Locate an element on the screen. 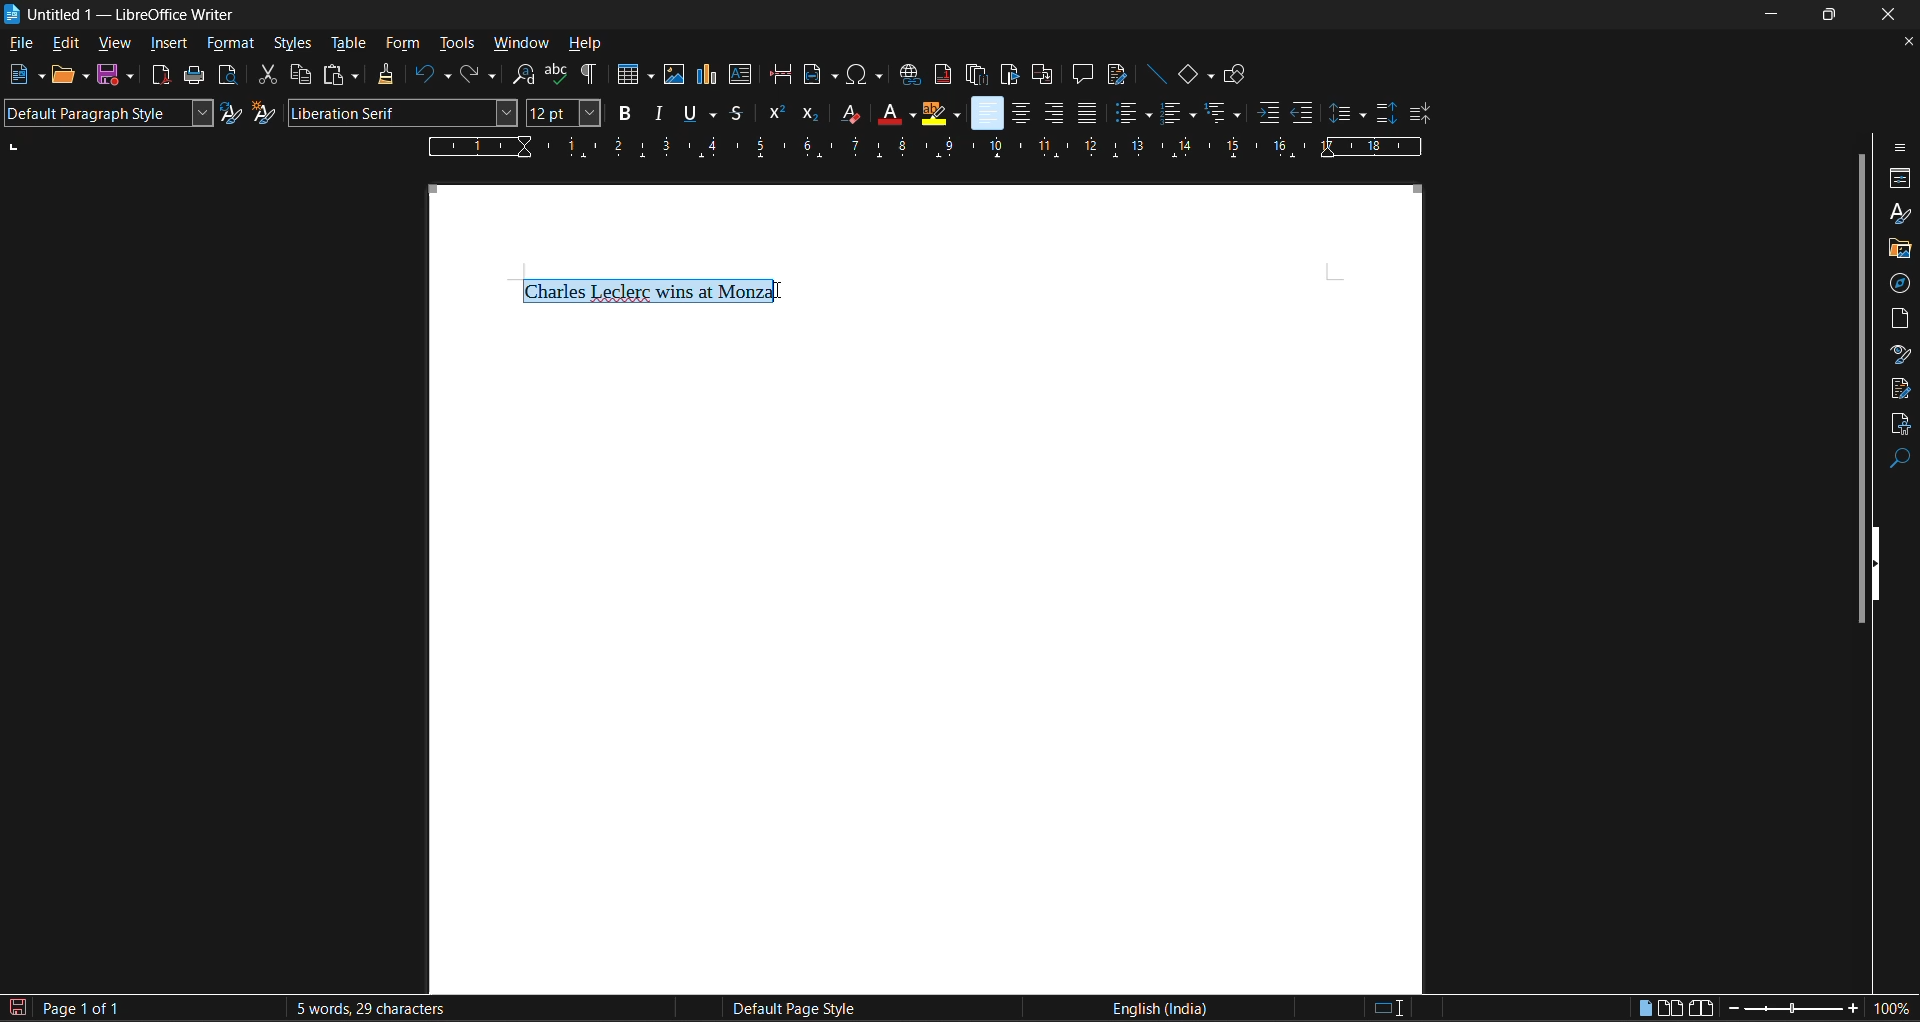 The width and height of the screenshot is (1920, 1022). navigator is located at coordinates (1900, 284).